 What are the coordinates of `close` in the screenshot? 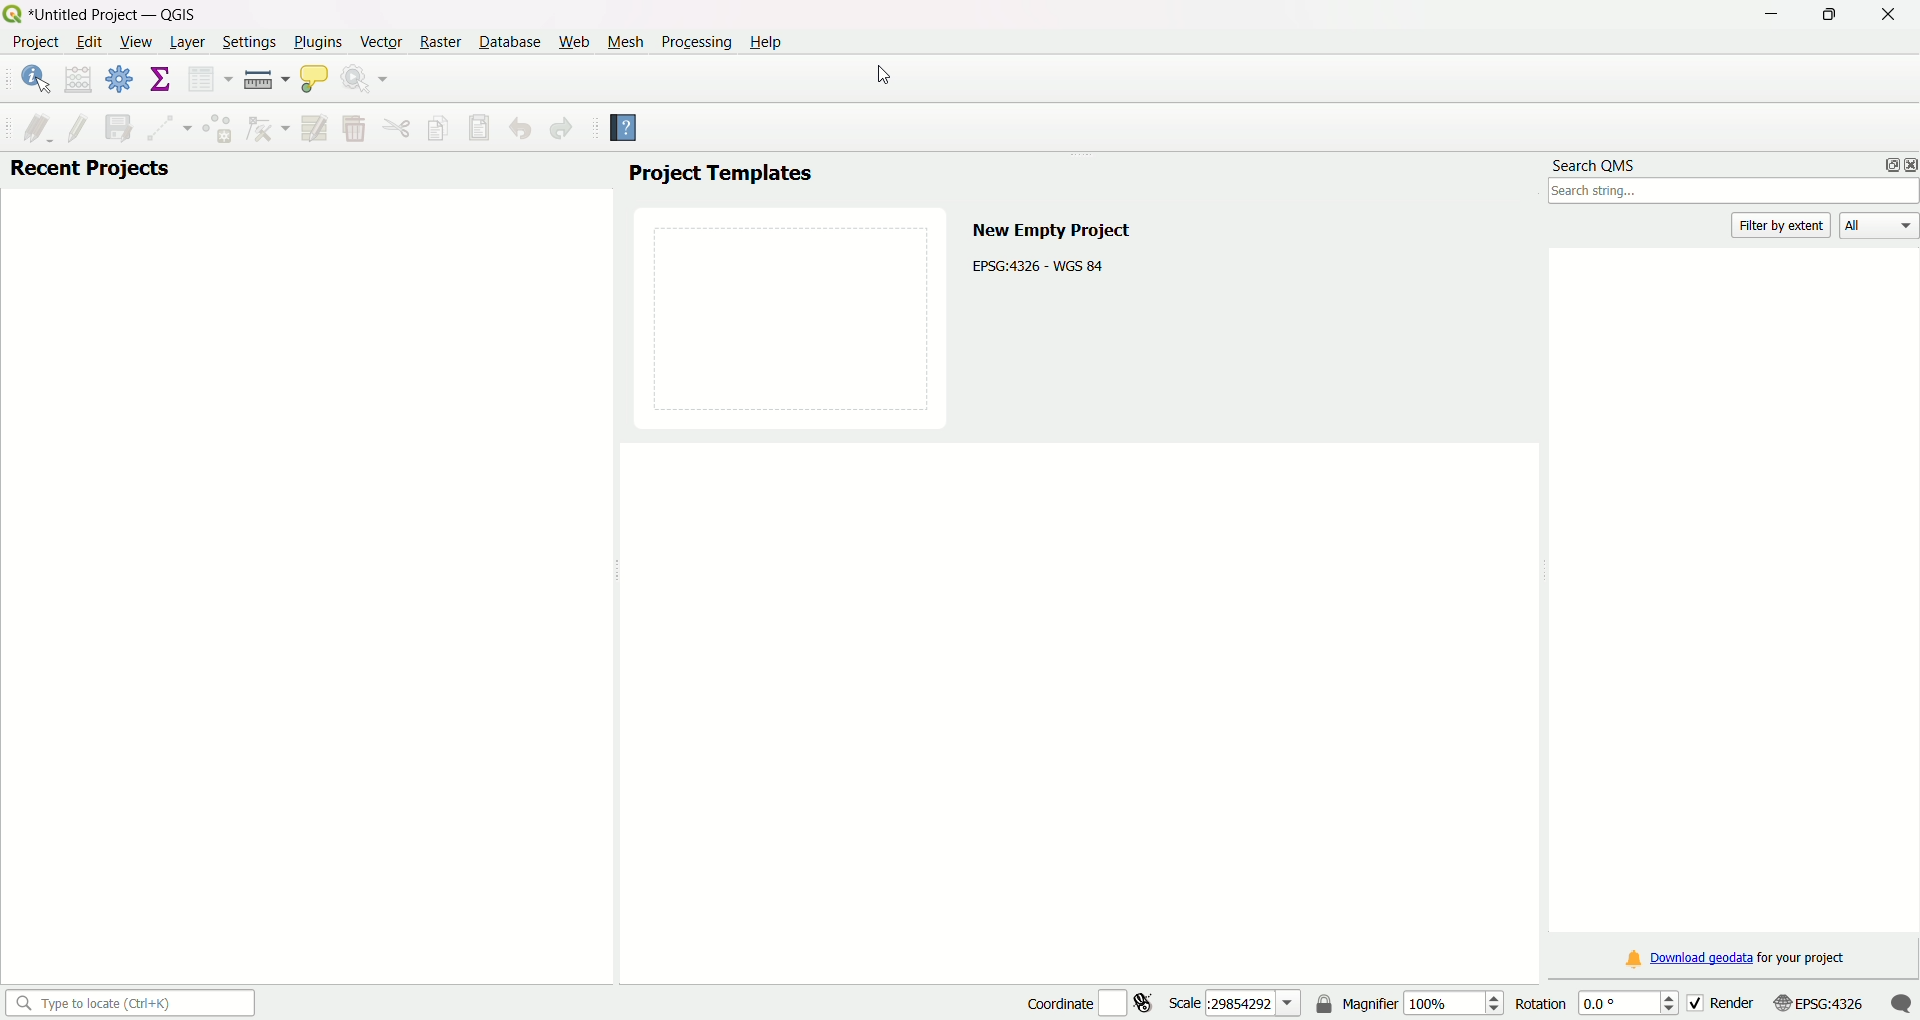 It's located at (1908, 164).